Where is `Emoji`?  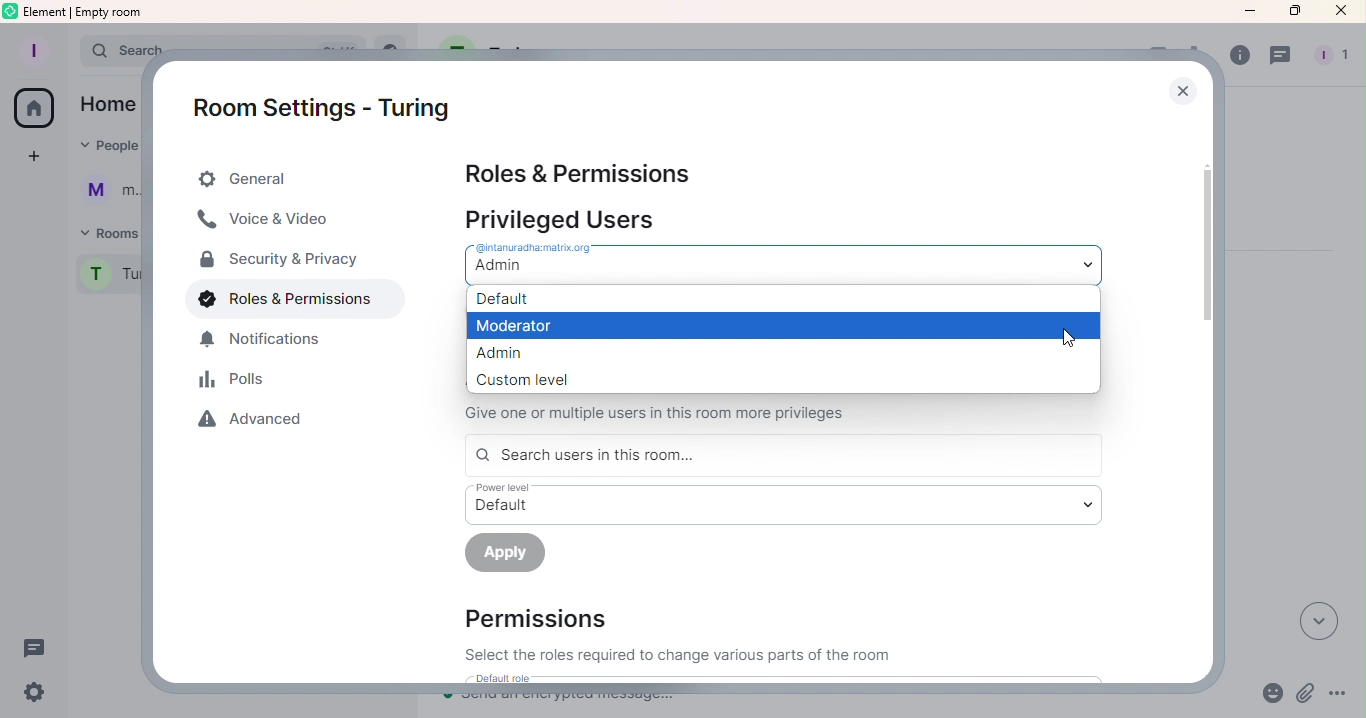 Emoji is located at coordinates (1272, 695).